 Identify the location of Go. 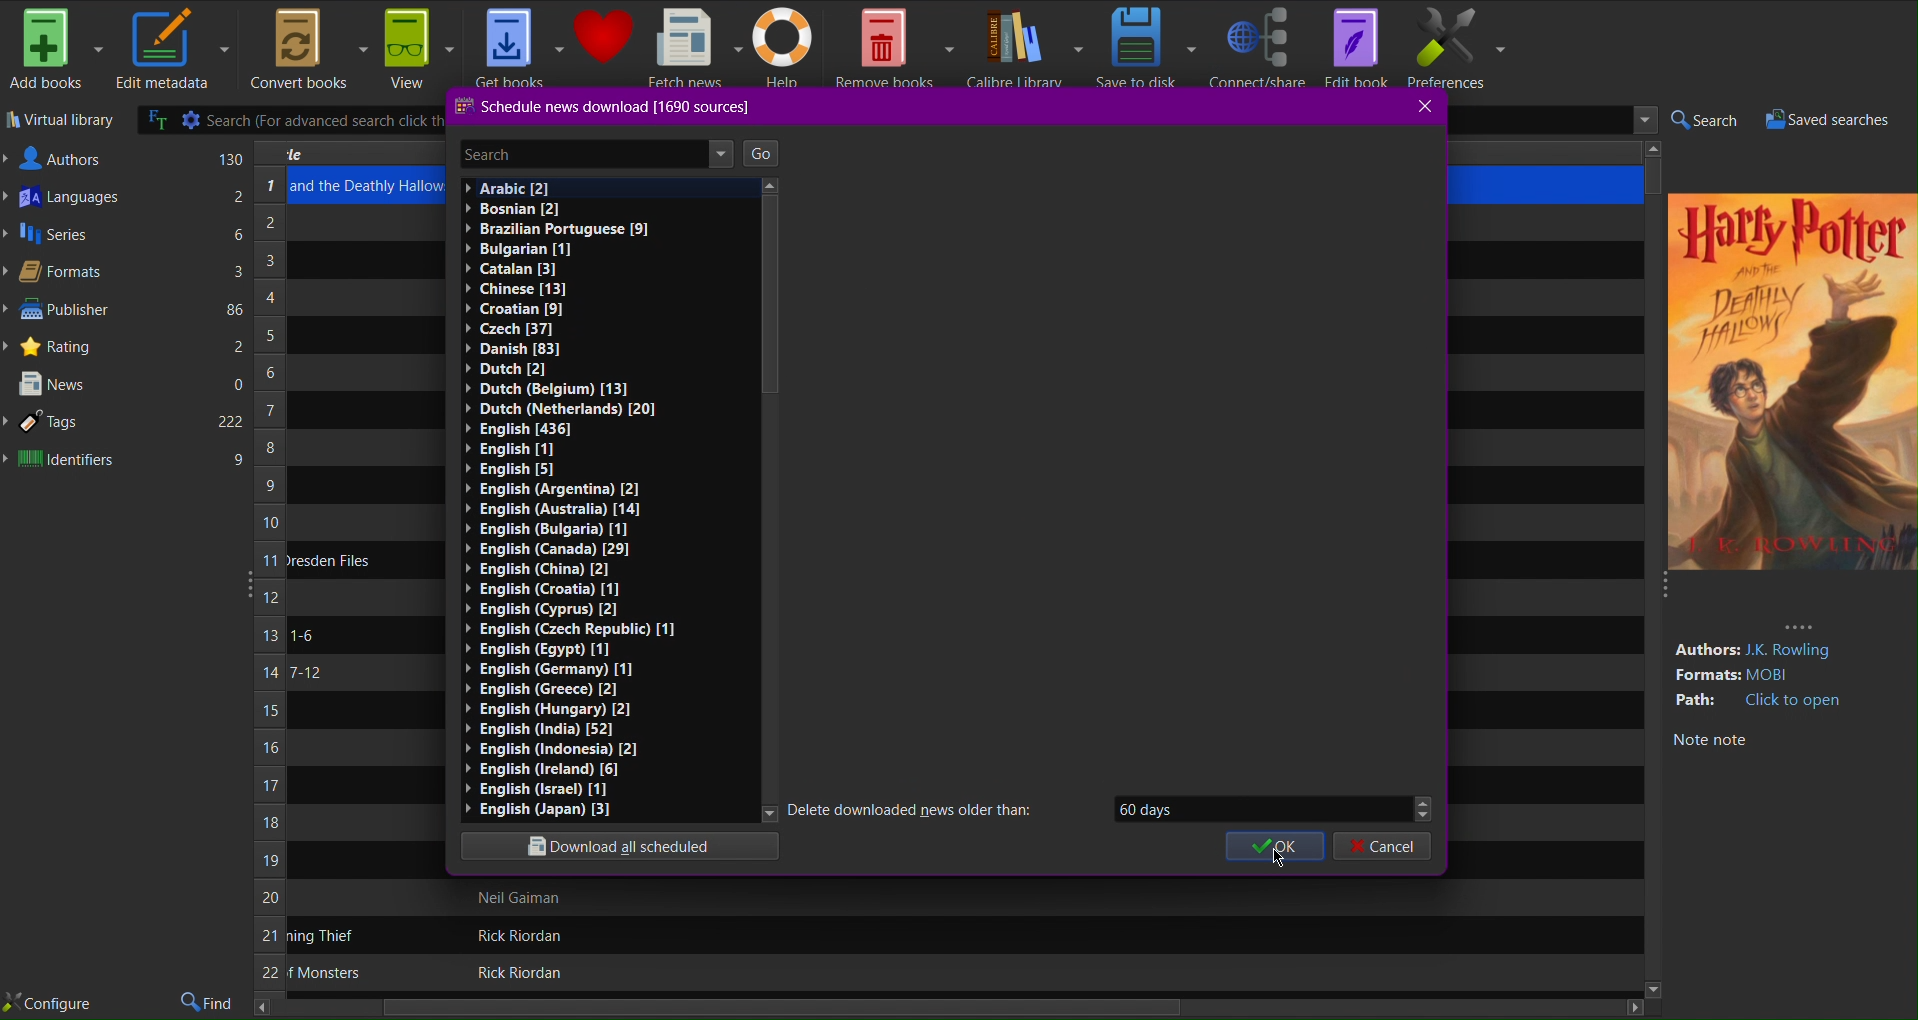
(761, 154).